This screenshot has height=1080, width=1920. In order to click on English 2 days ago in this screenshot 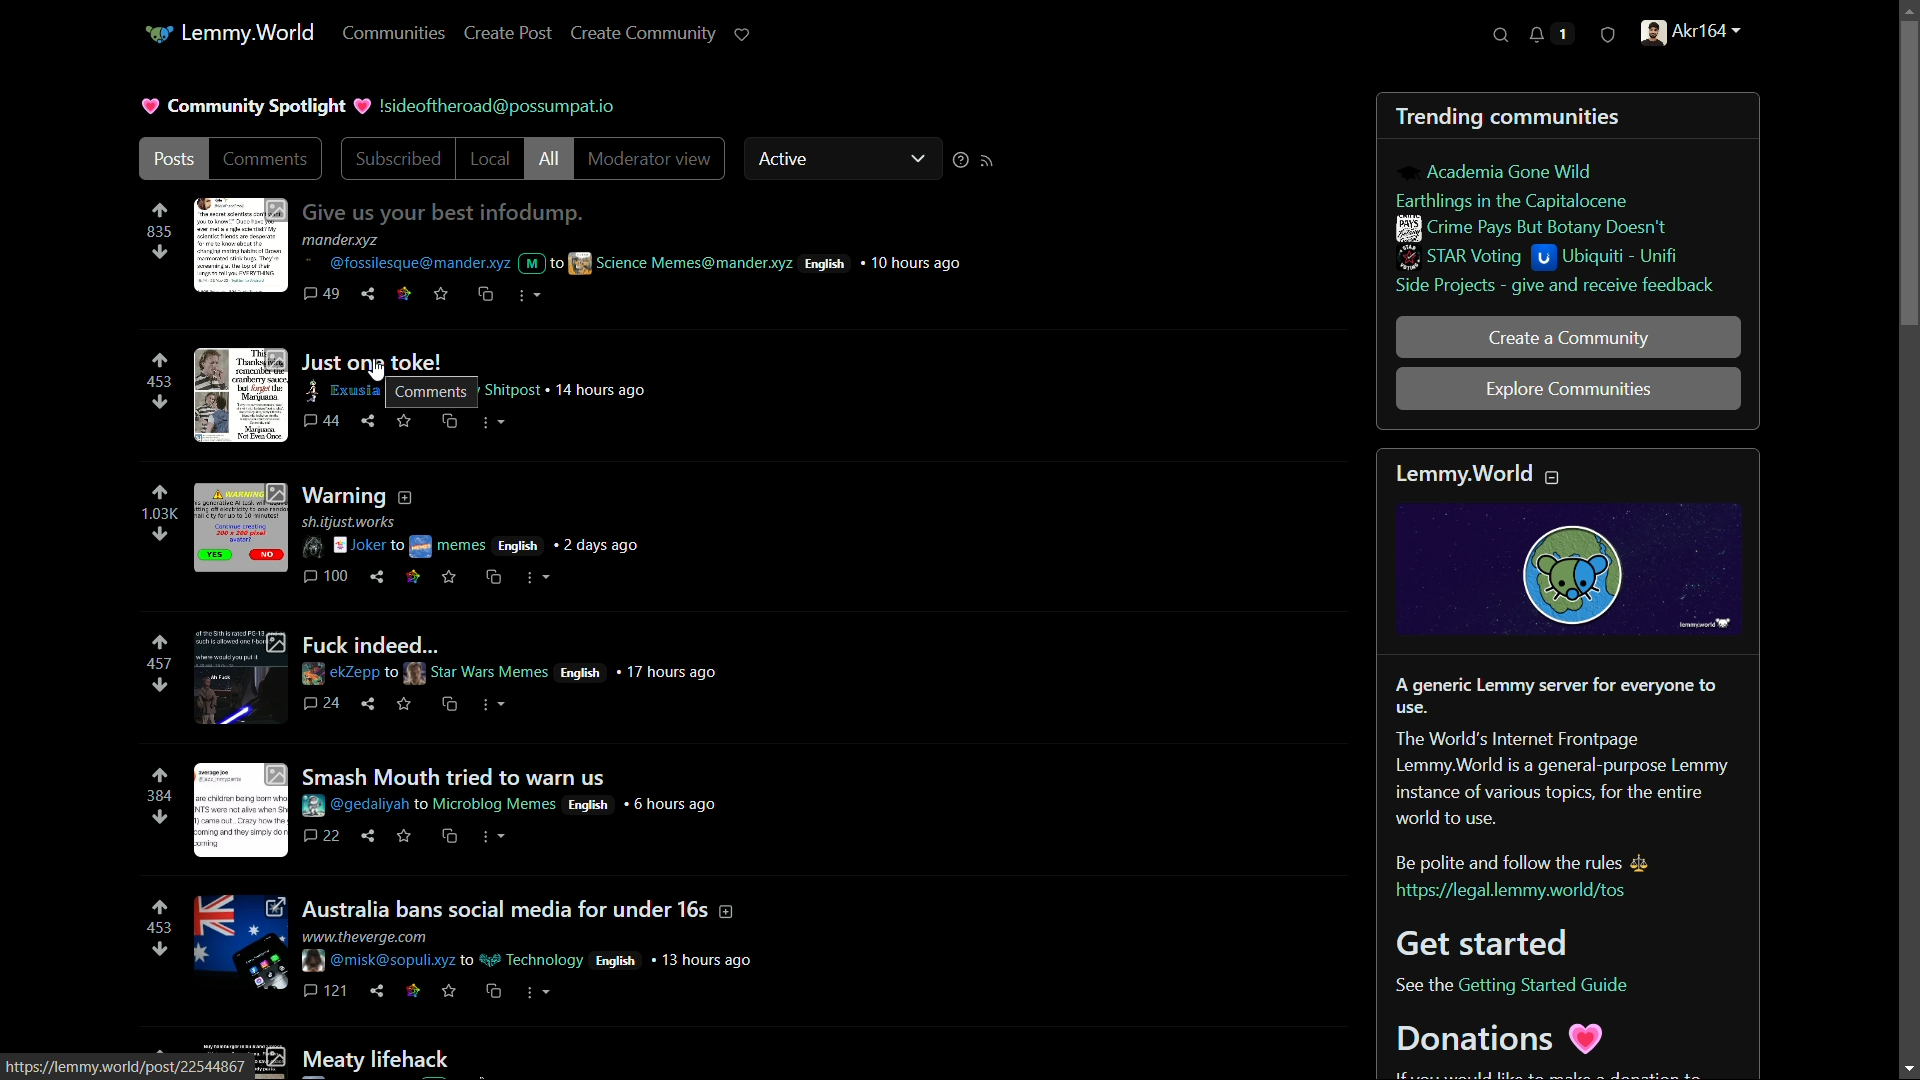, I will do `click(565, 544)`.